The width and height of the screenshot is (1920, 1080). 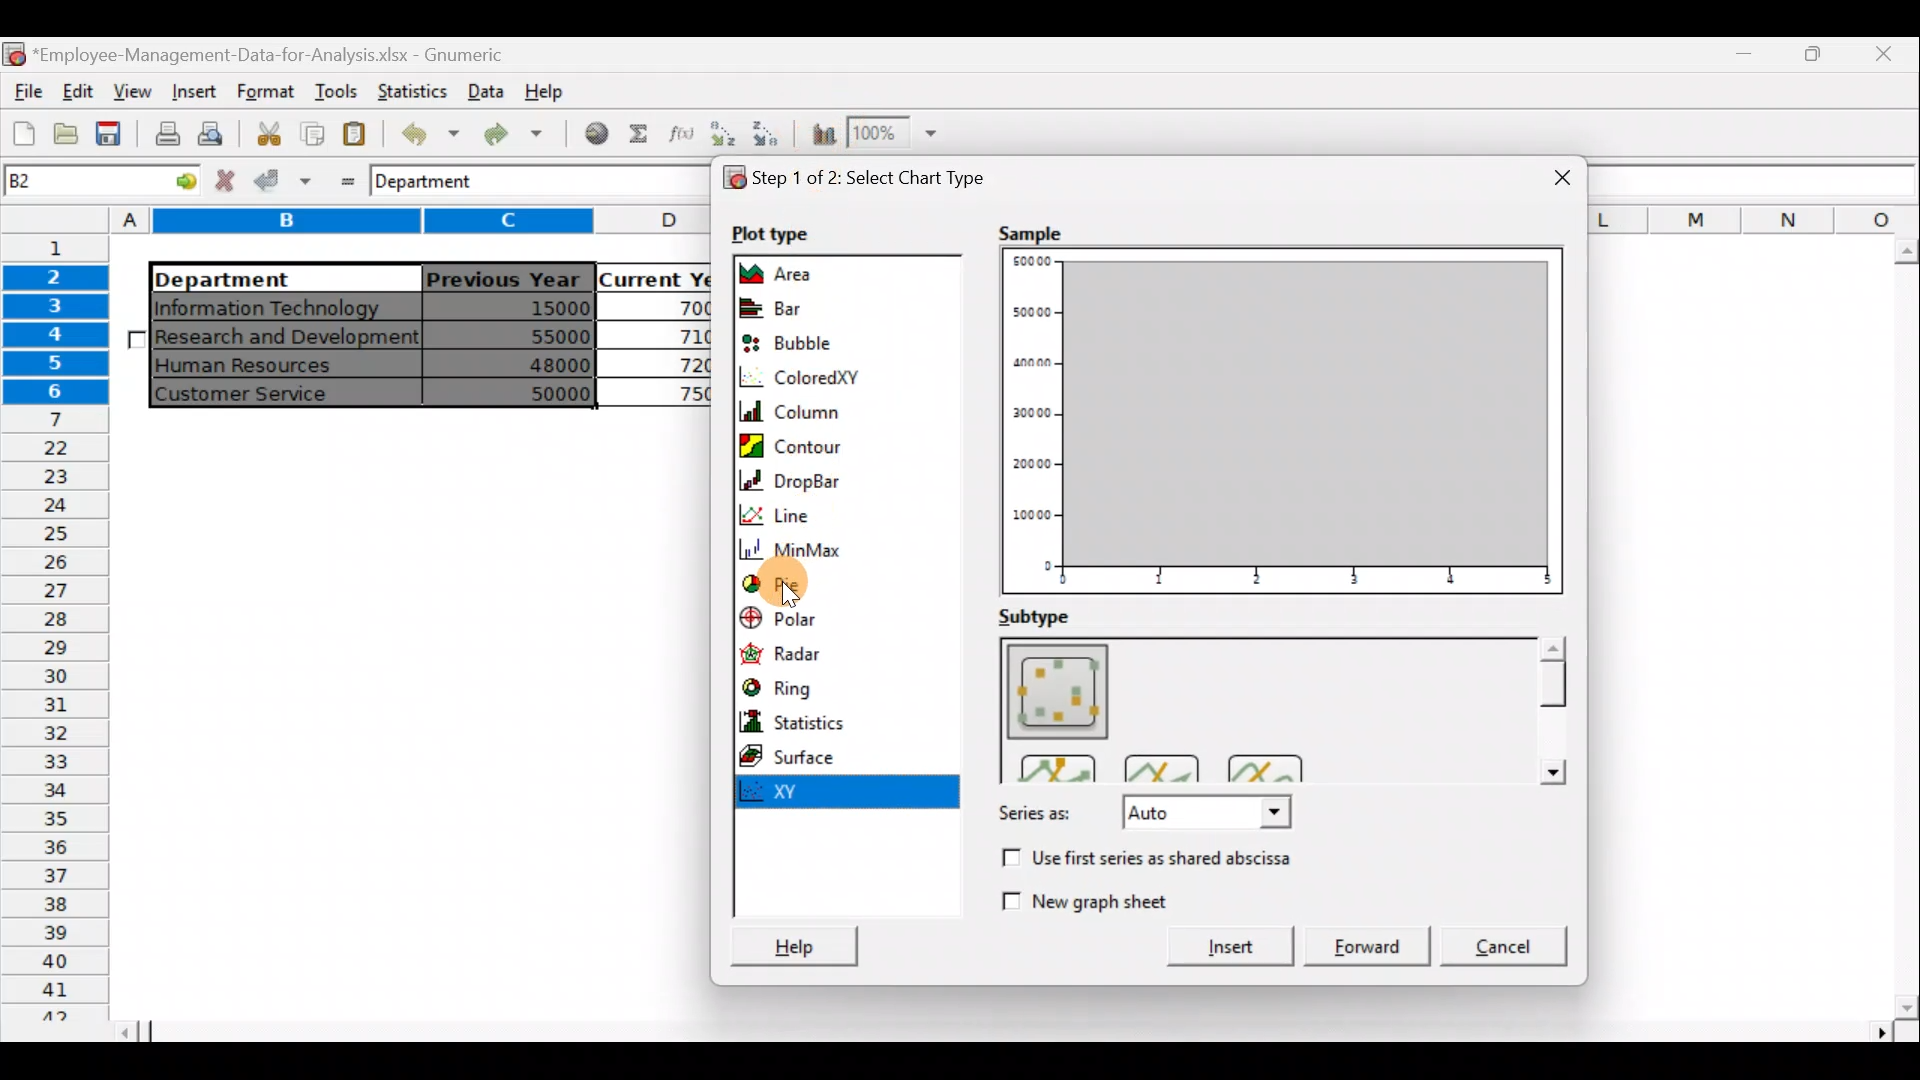 I want to click on Pie, so click(x=778, y=586).